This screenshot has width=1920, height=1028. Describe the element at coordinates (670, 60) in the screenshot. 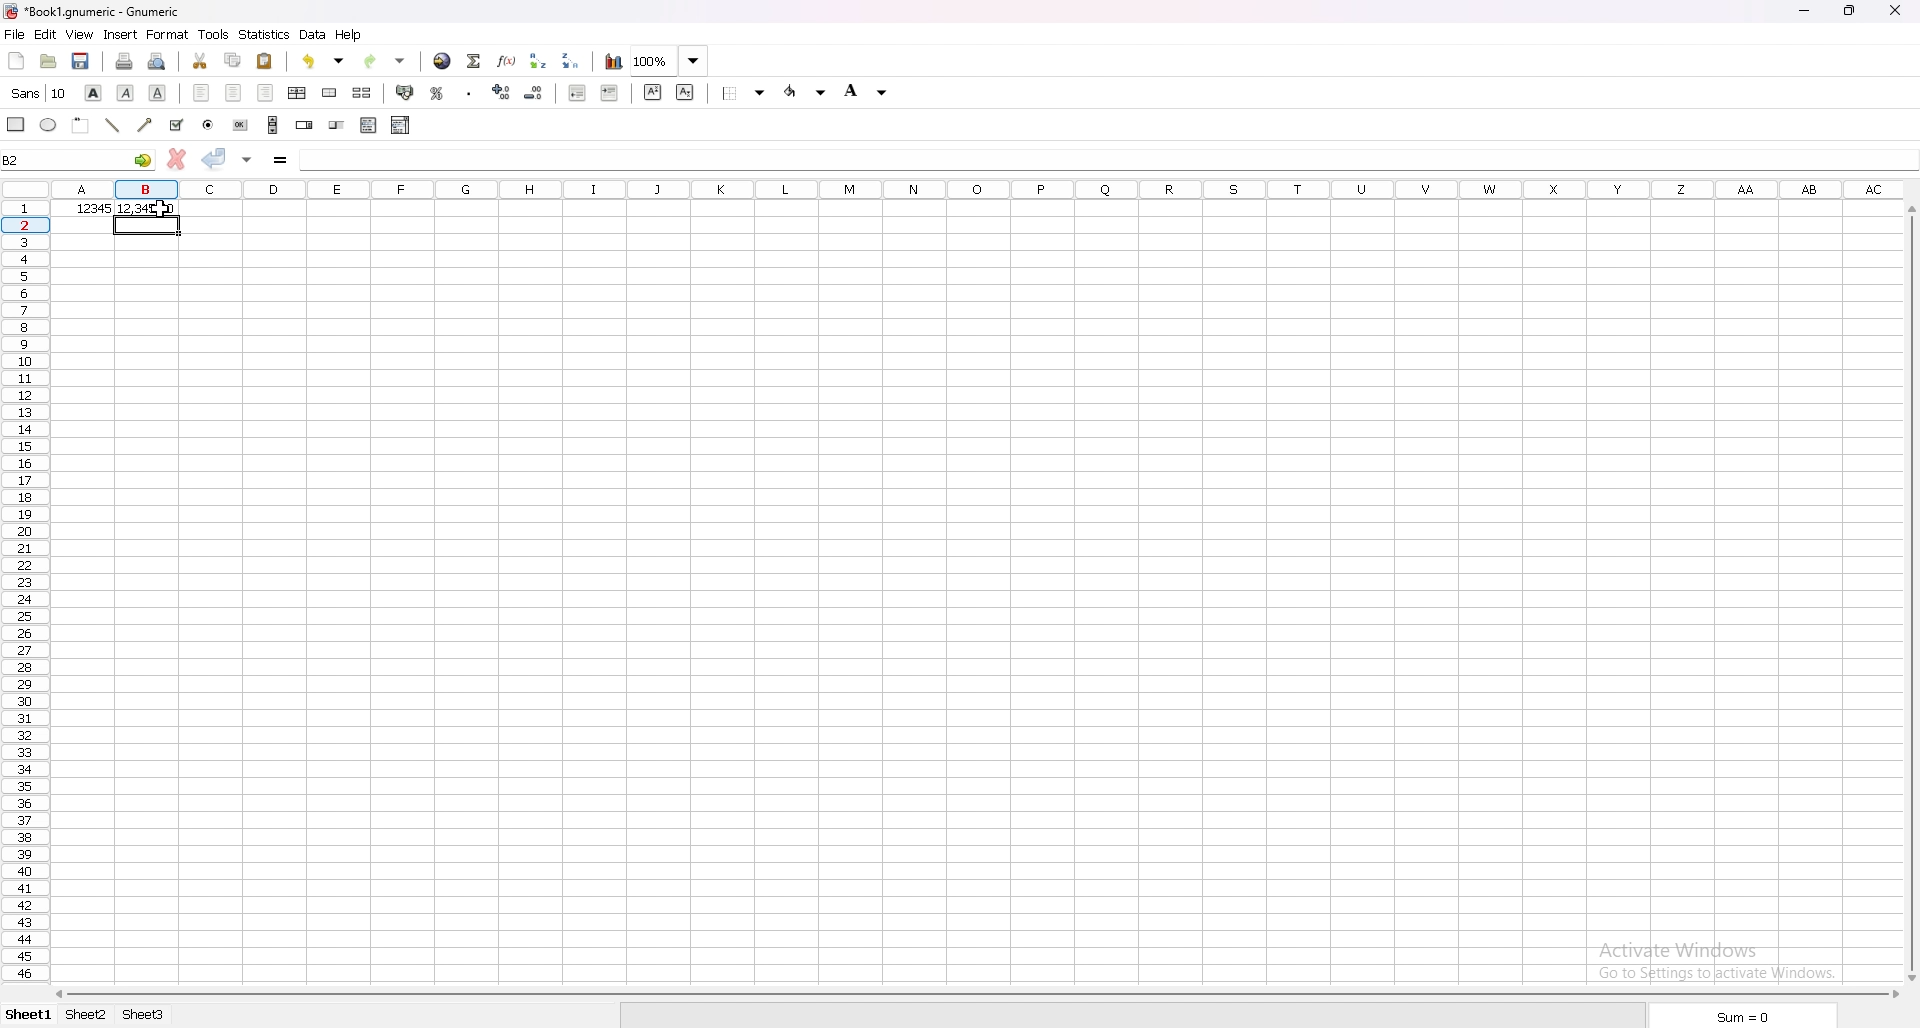

I see `zoom` at that location.